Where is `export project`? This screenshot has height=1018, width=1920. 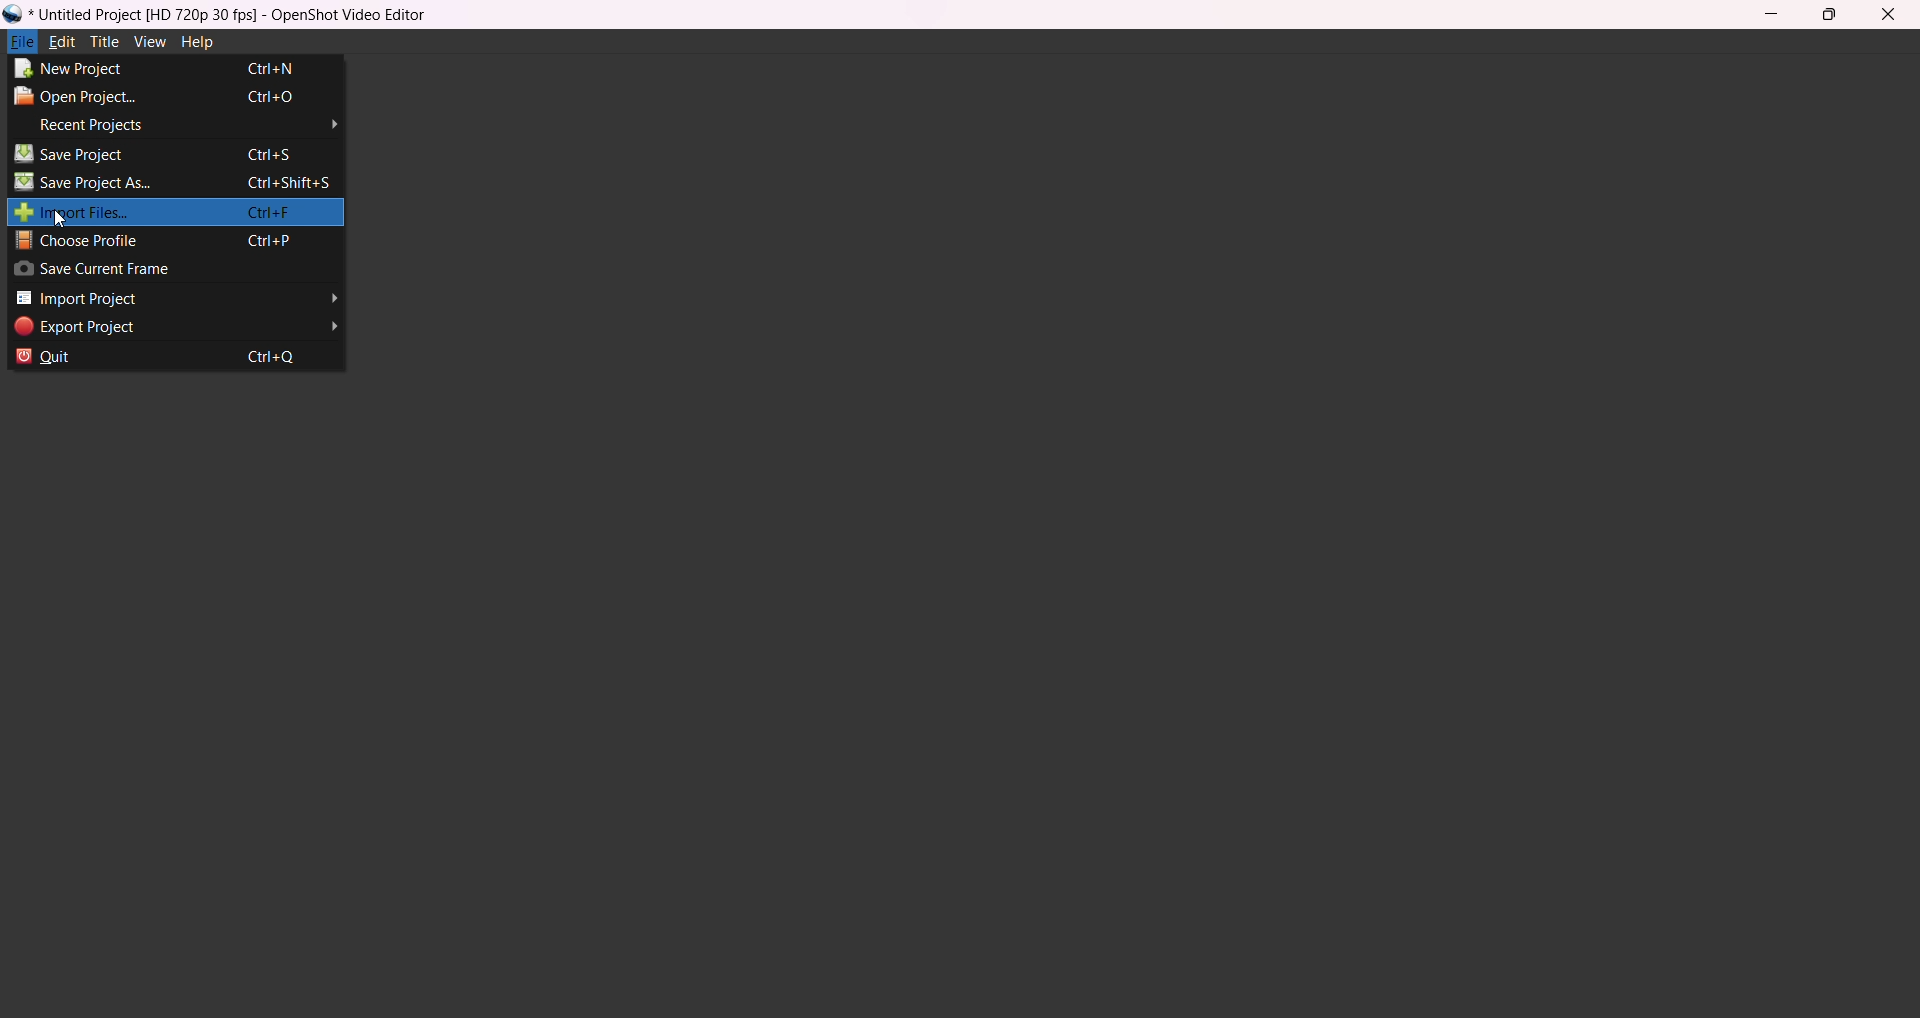 export project is located at coordinates (175, 329).